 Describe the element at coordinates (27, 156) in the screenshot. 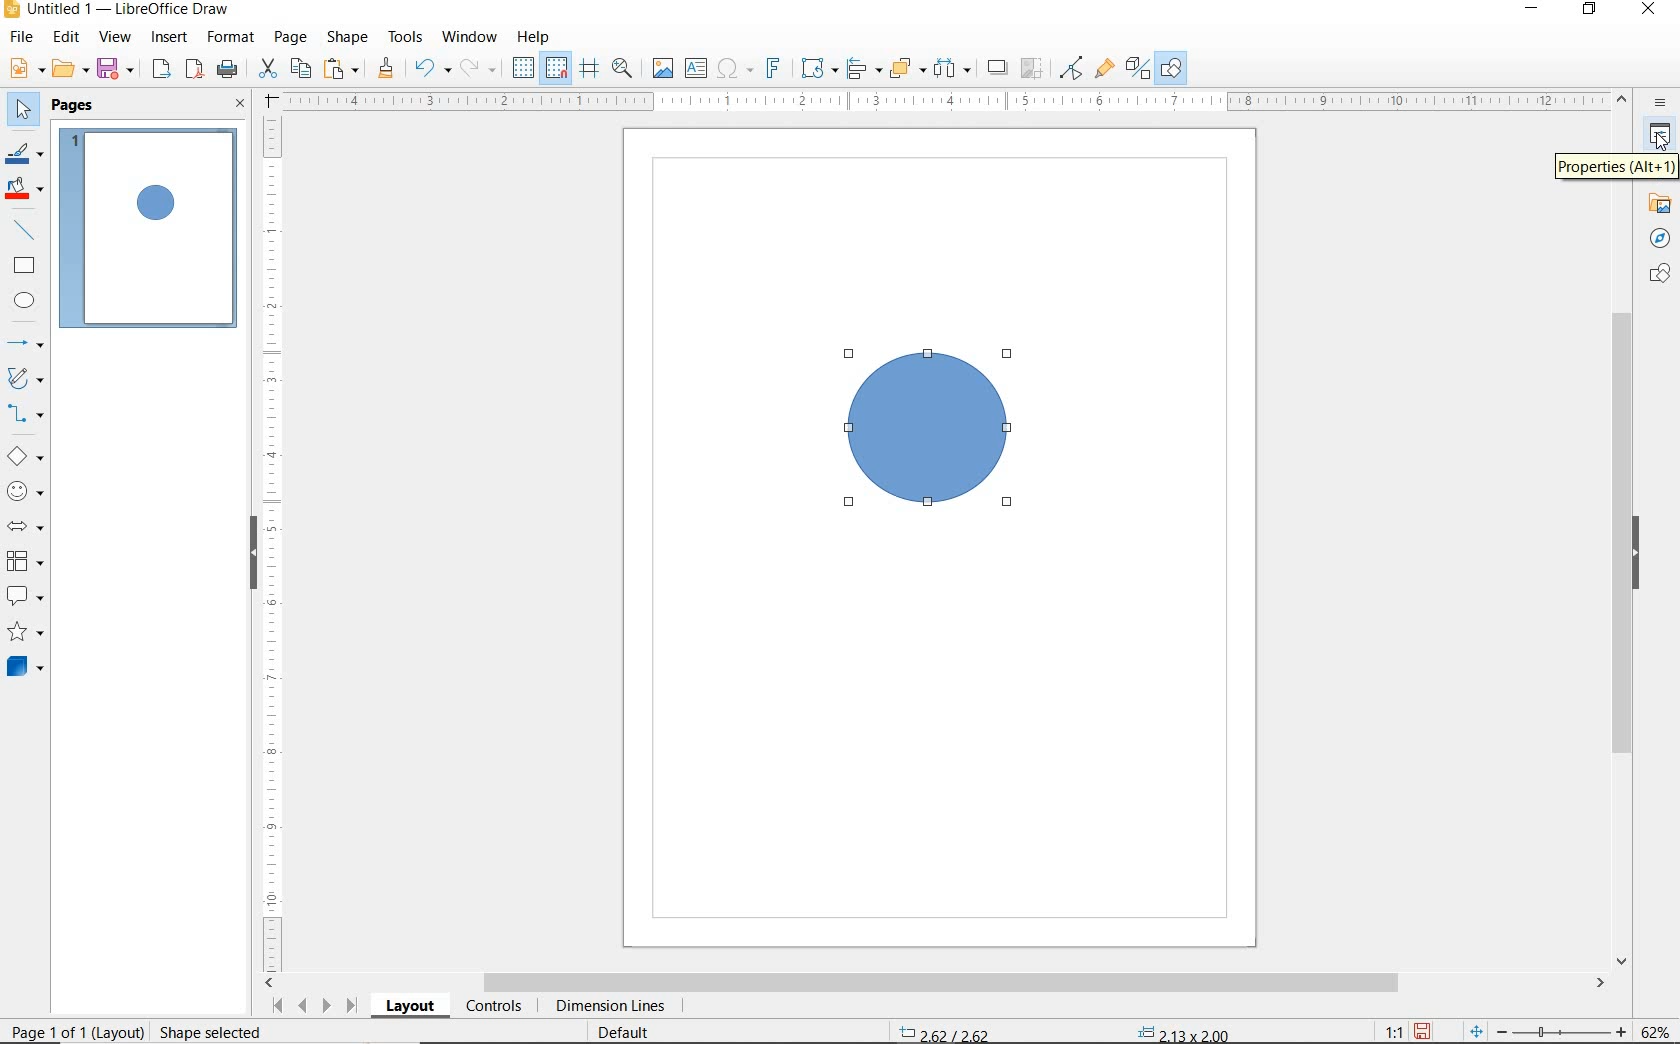

I see `LINE COLOR` at that location.